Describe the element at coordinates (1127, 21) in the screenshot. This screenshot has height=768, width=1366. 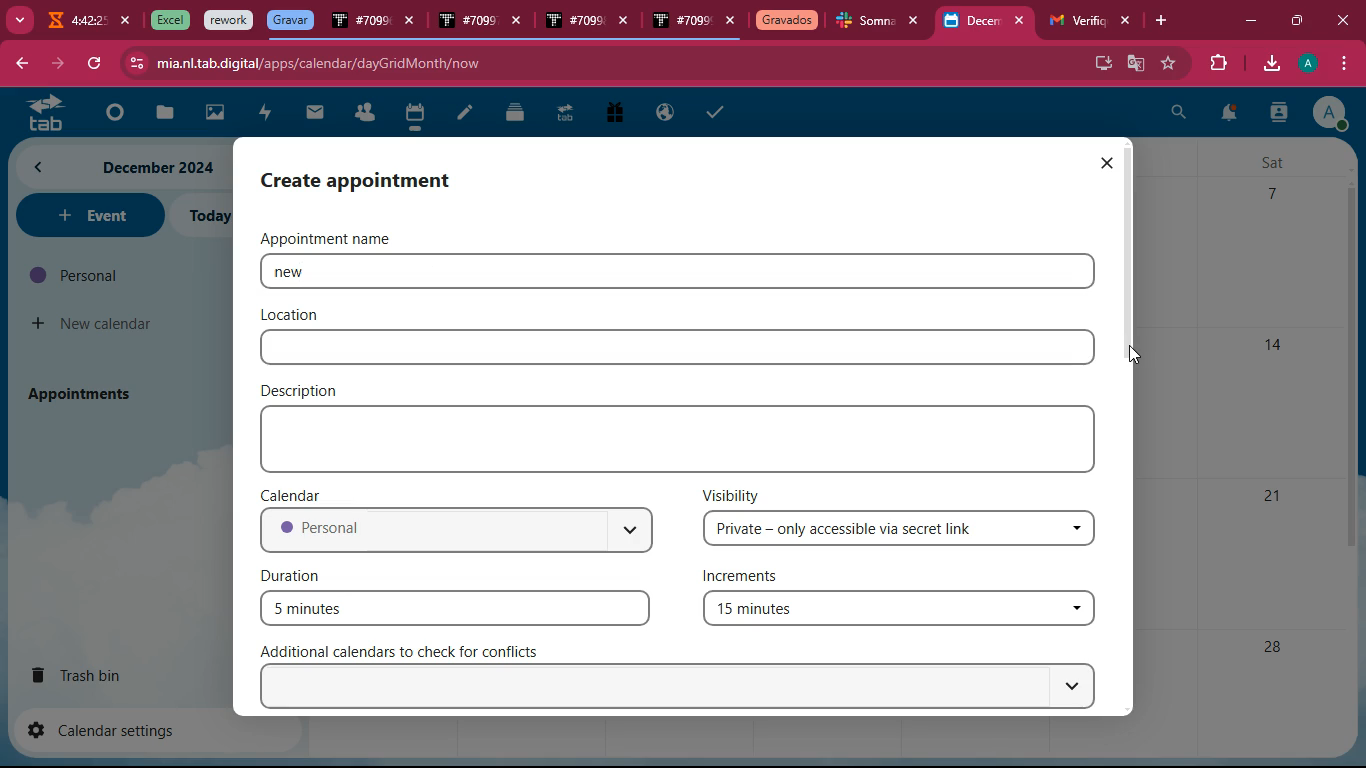
I see `close` at that location.